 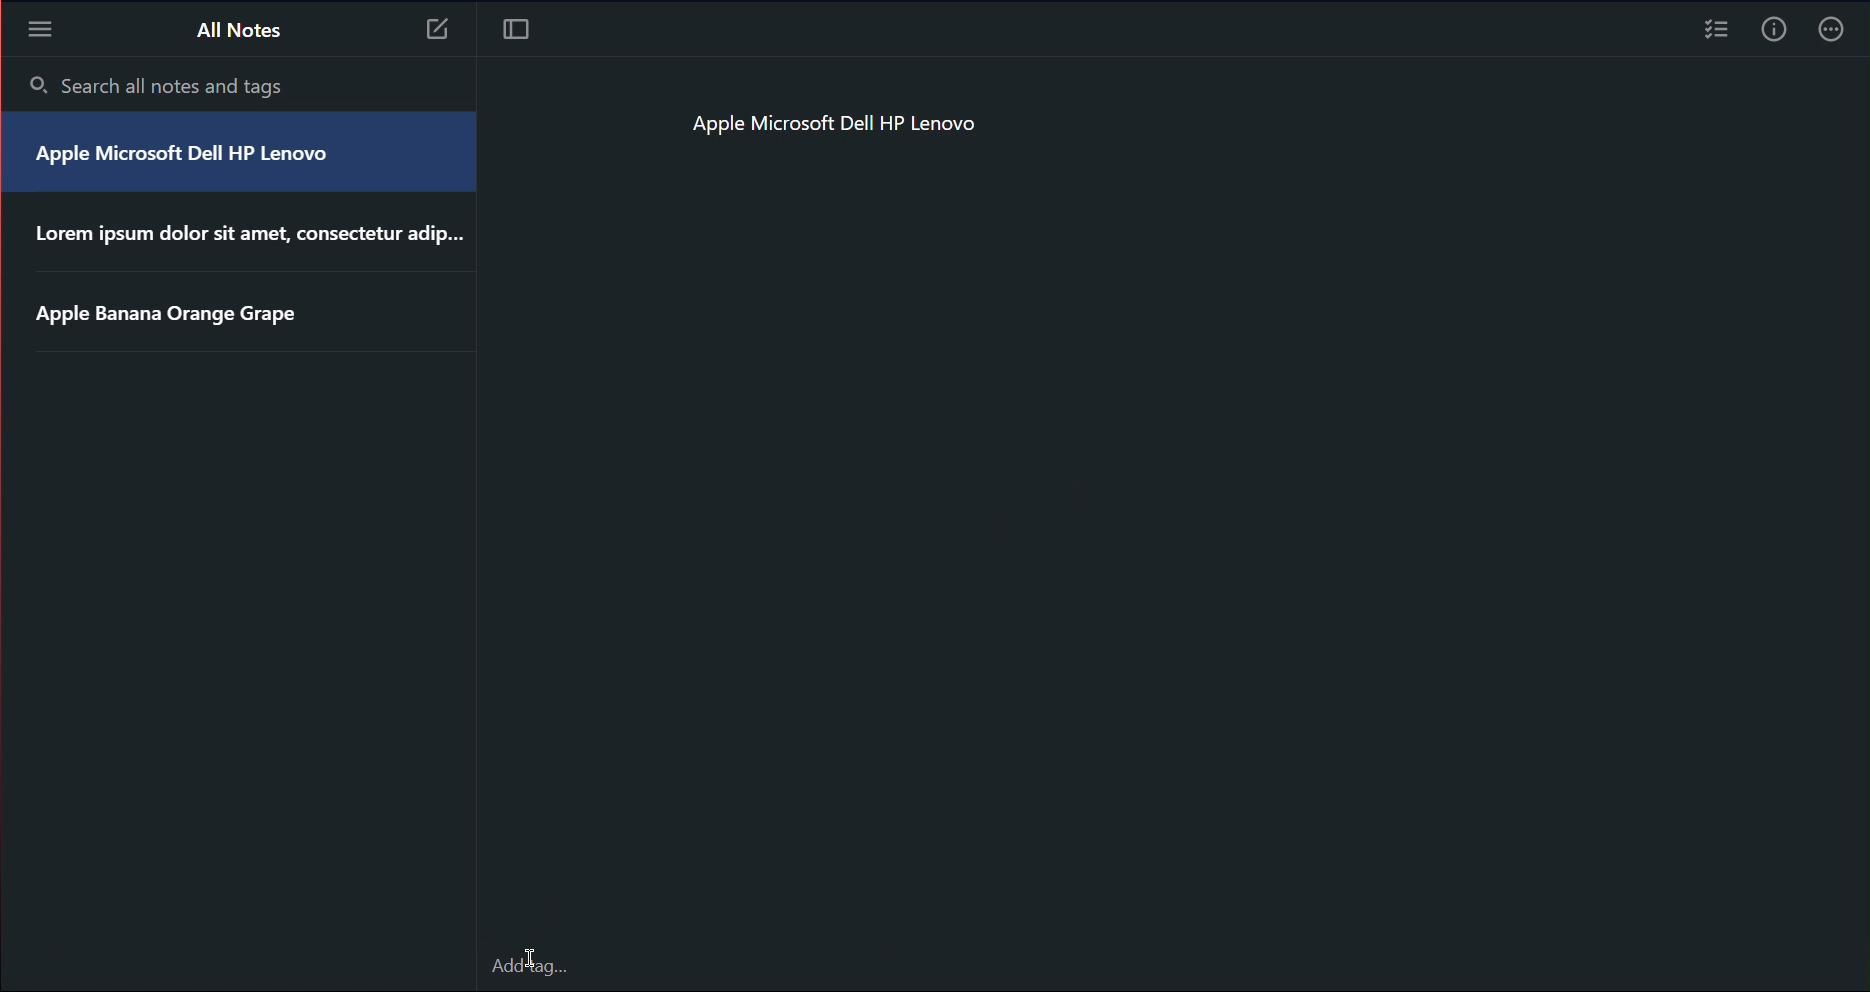 I want to click on cursor, so click(x=534, y=956).